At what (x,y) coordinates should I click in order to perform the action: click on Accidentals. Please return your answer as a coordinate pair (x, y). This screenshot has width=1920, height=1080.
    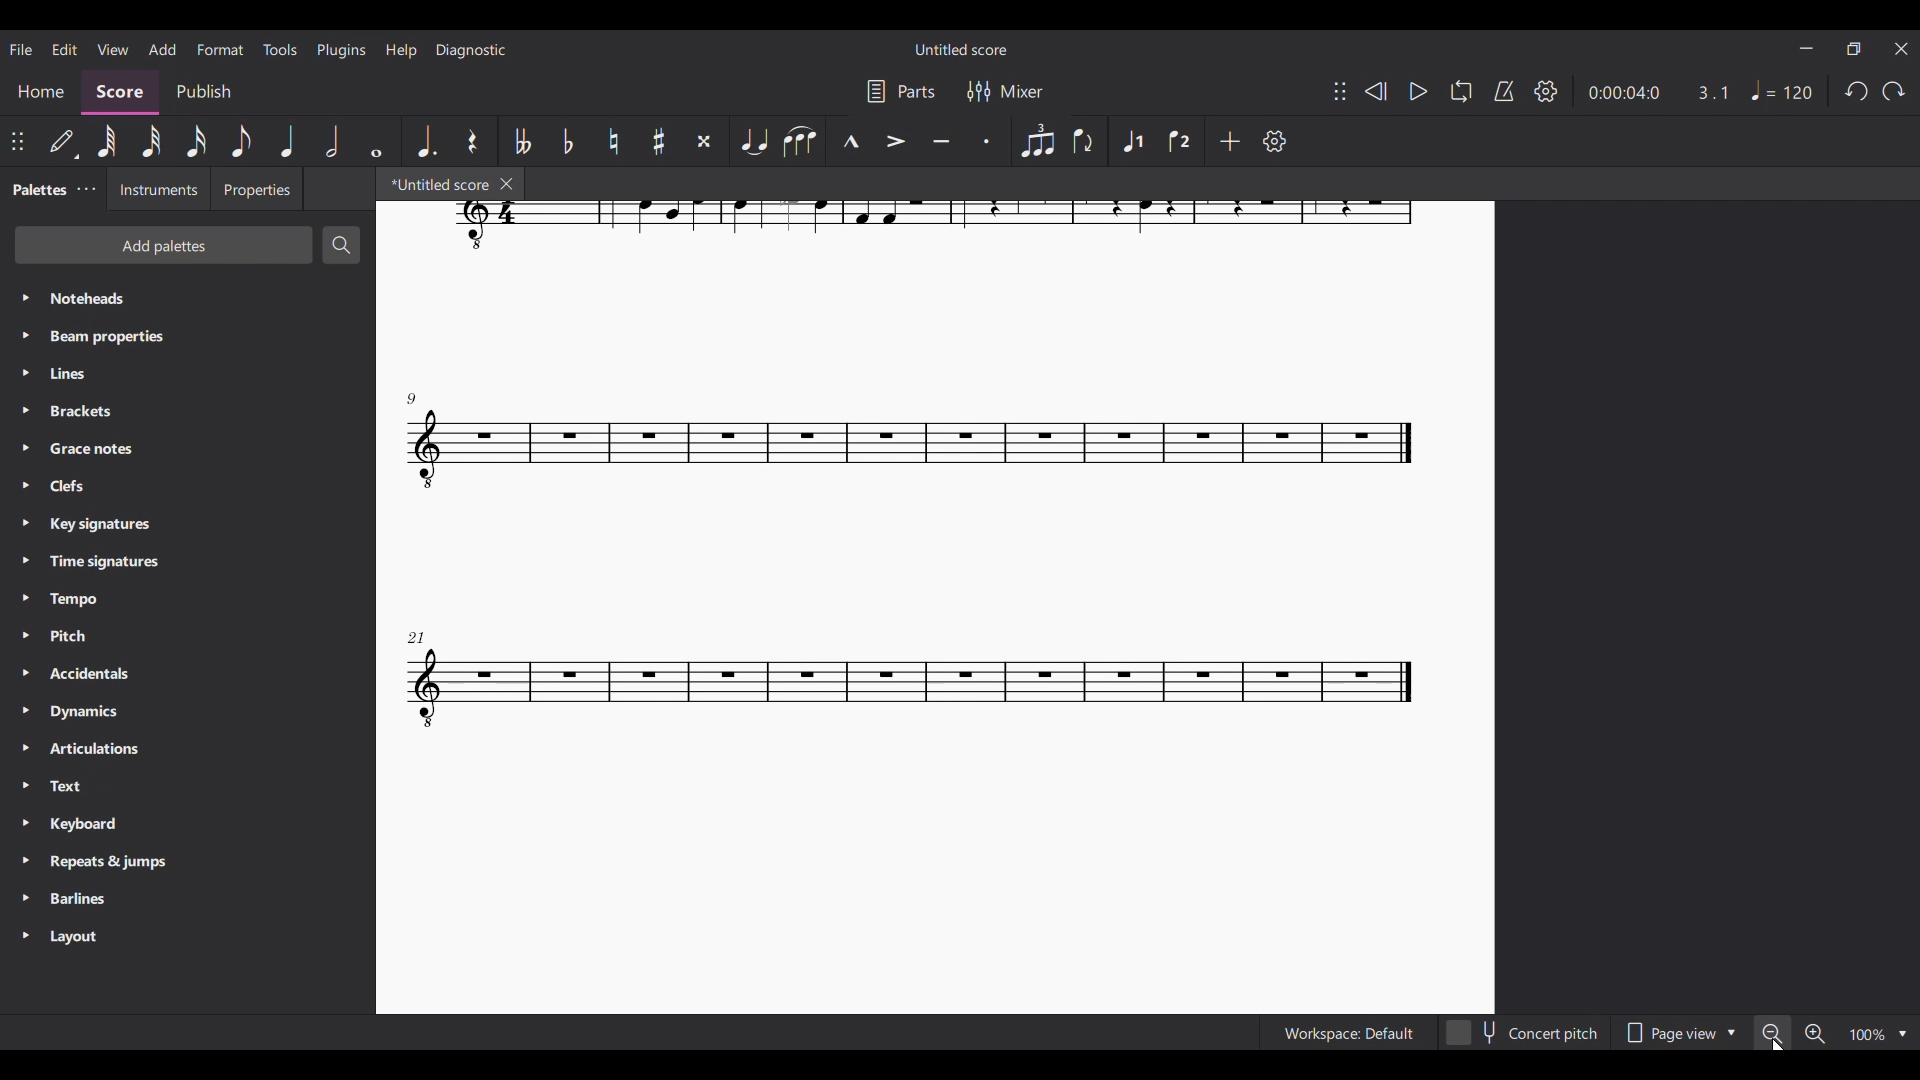
    Looking at the image, I should click on (187, 673).